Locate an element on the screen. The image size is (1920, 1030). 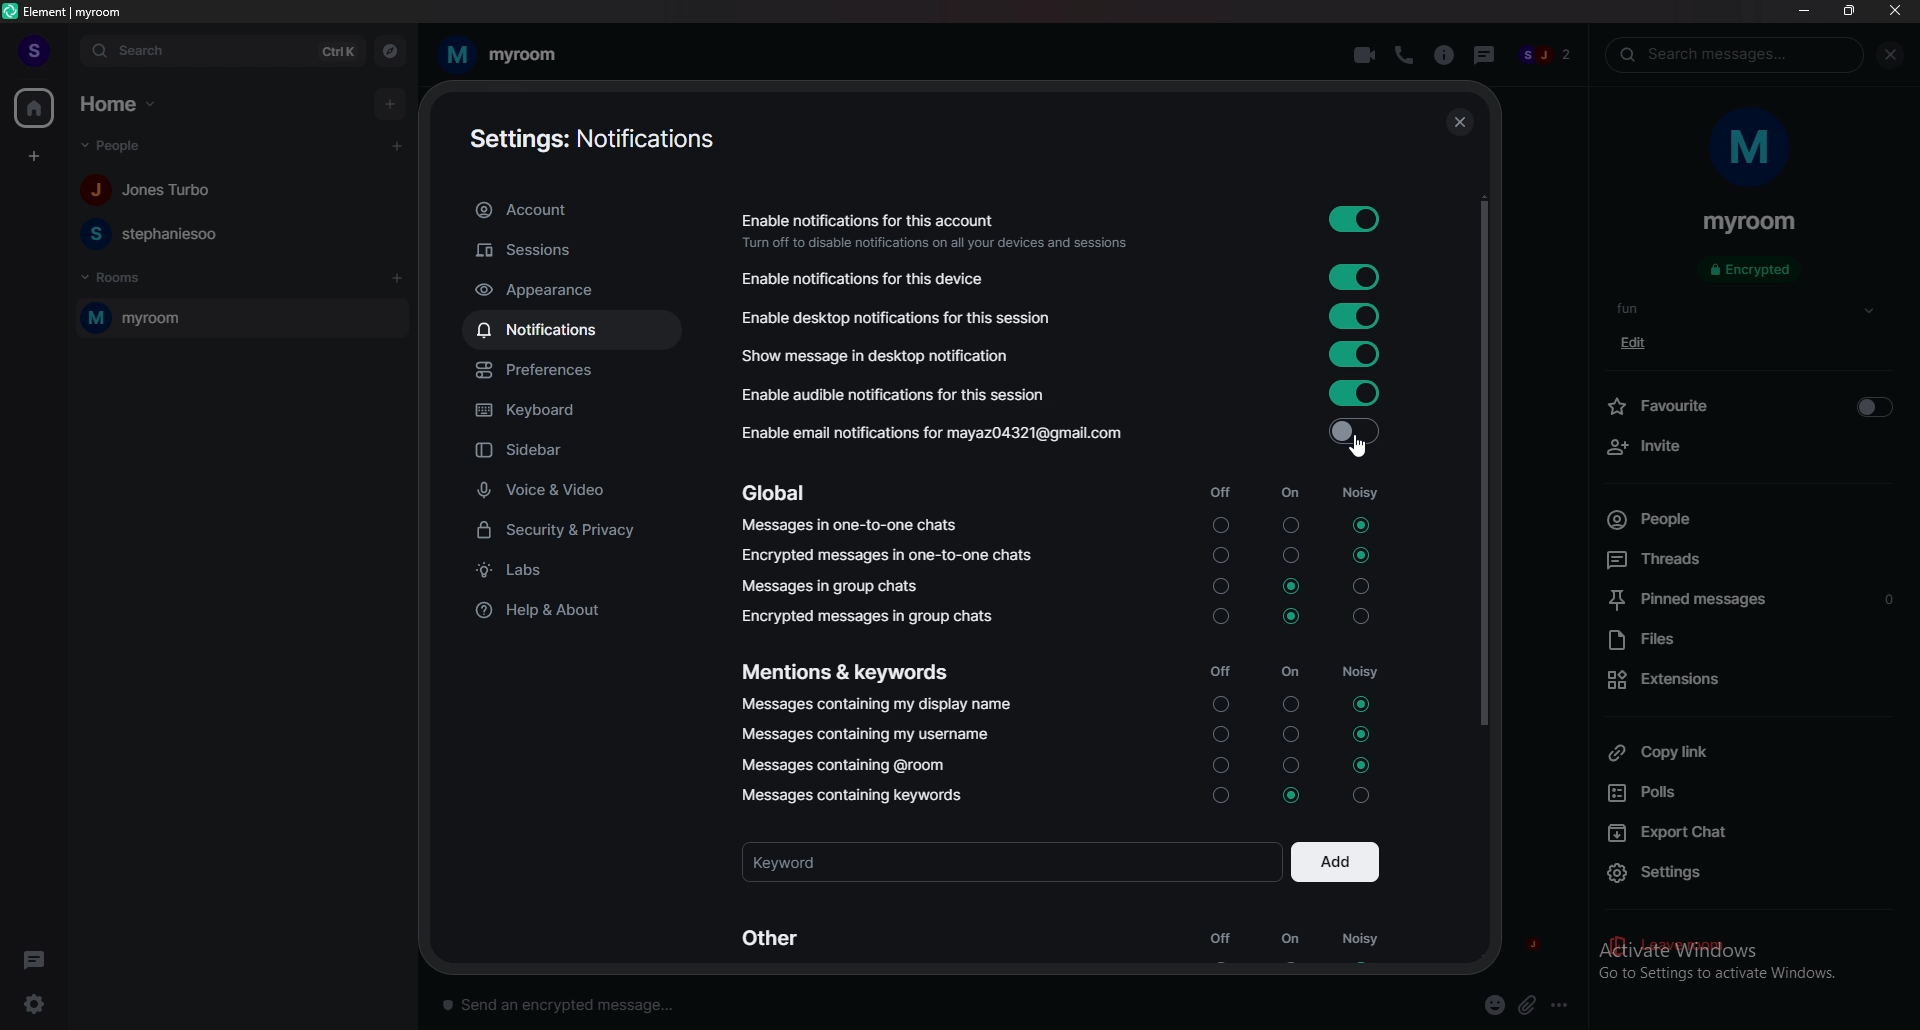
people is located at coordinates (154, 191).